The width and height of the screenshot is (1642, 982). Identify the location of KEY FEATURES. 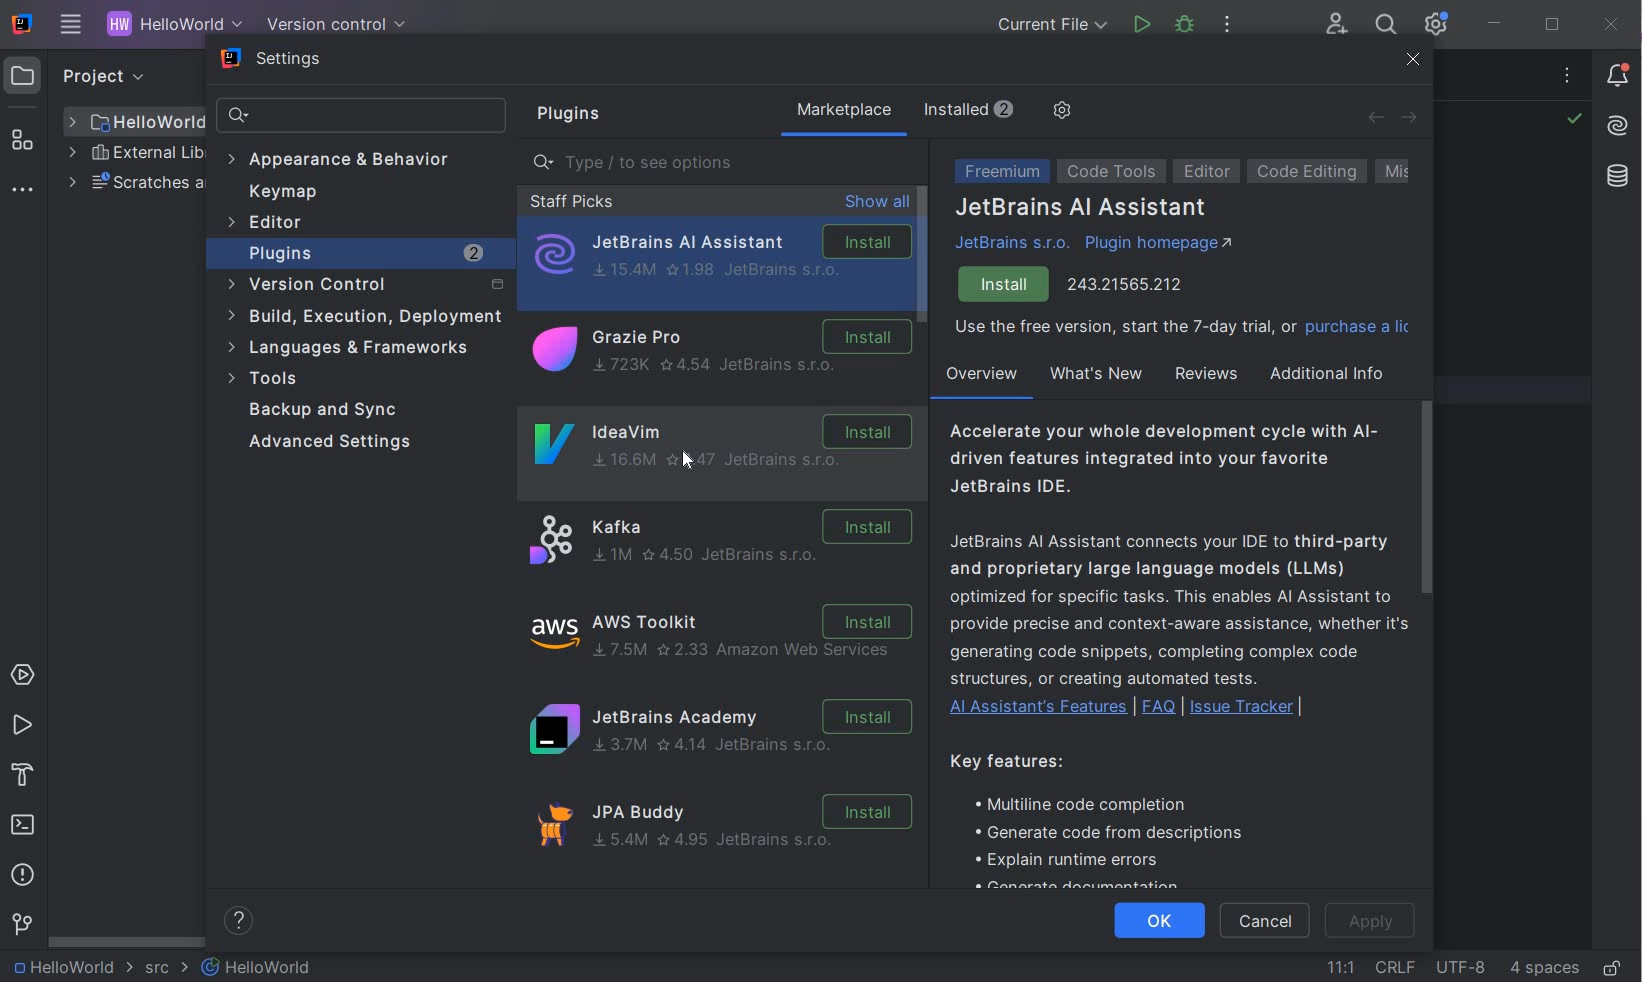
(1112, 818).